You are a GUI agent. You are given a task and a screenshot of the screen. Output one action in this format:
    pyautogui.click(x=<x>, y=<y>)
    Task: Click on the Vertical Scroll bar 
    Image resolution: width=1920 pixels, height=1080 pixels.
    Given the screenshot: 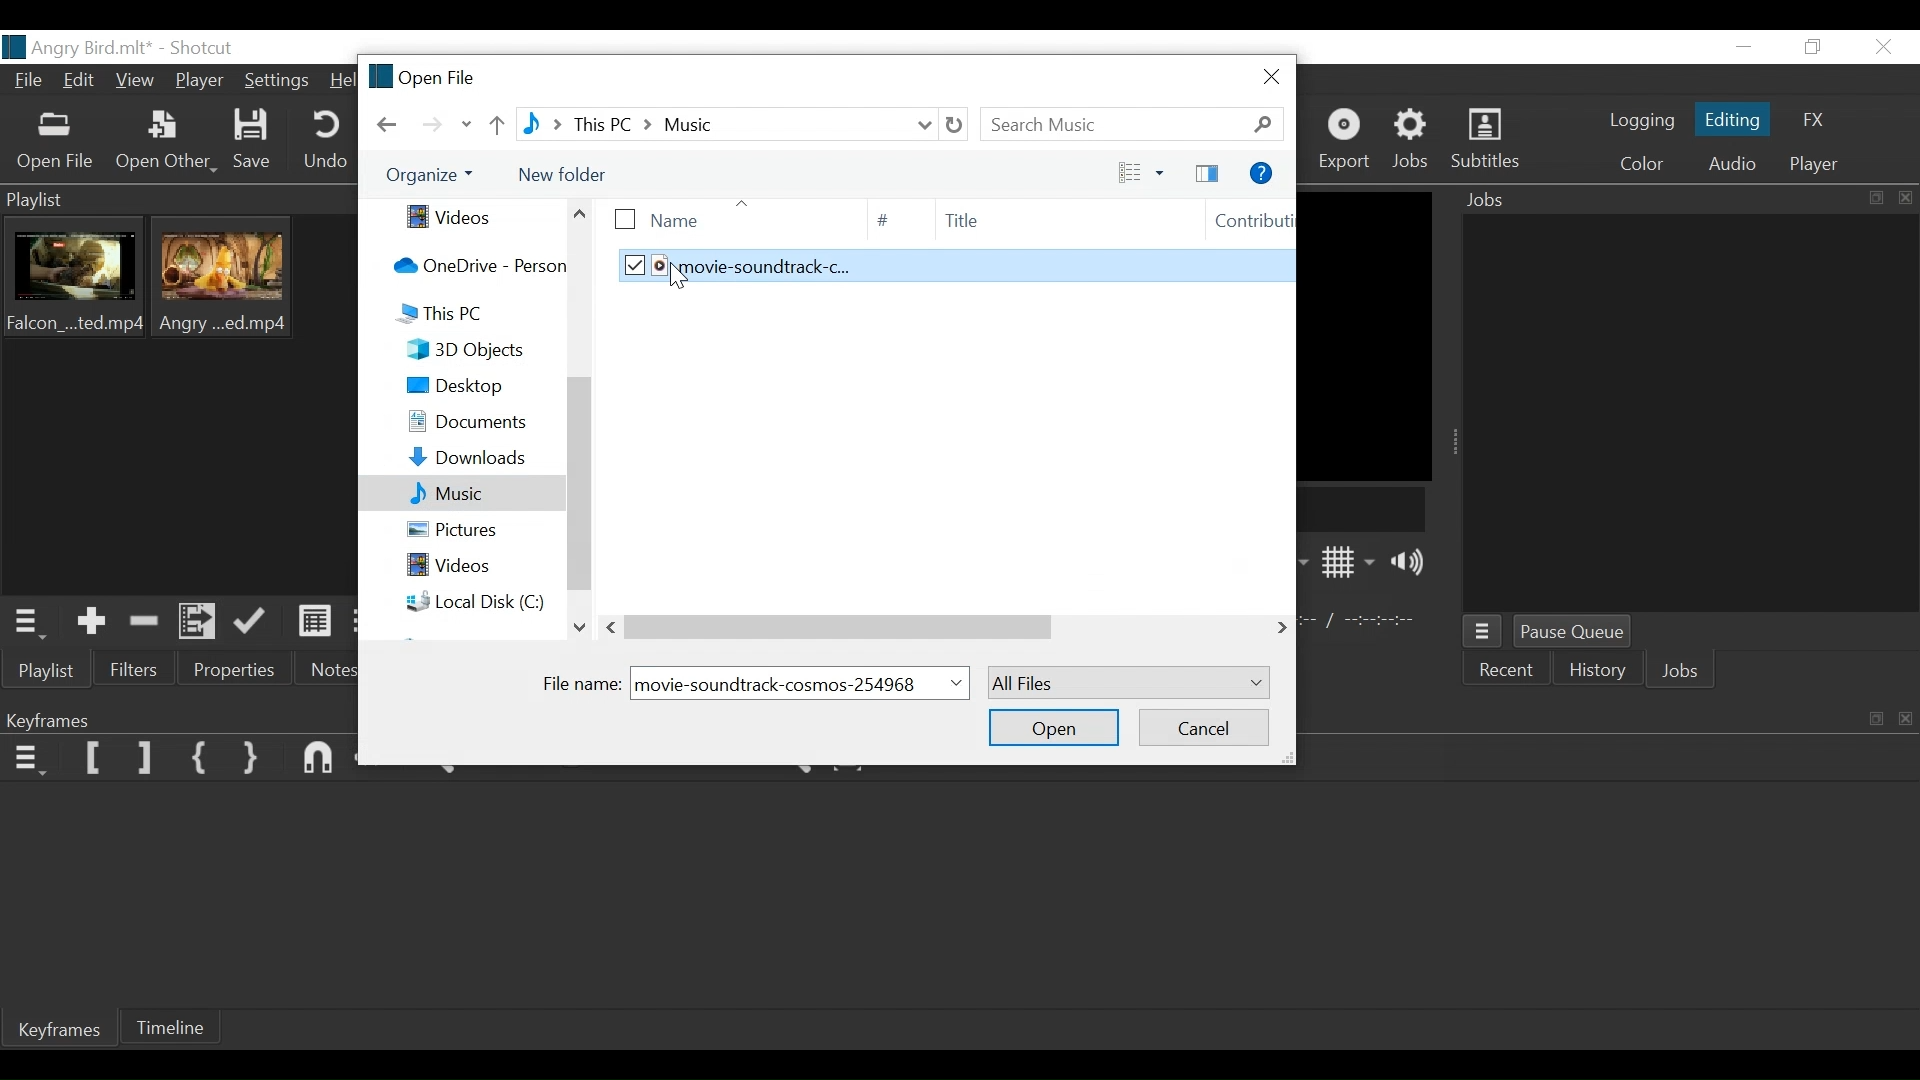 What is the action you would take?
    pyautogui.click(x=578, y=482)
    